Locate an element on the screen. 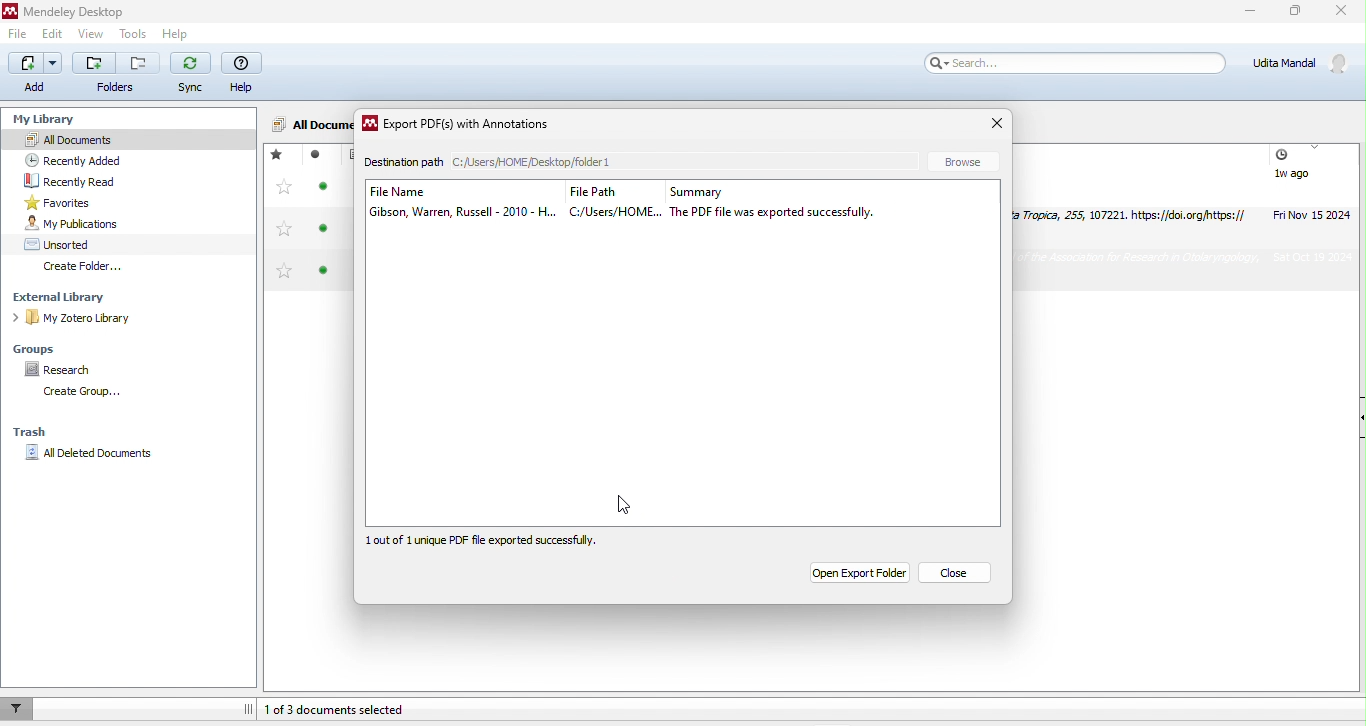  export pdf with annotations is located at coordinates (461, 127).